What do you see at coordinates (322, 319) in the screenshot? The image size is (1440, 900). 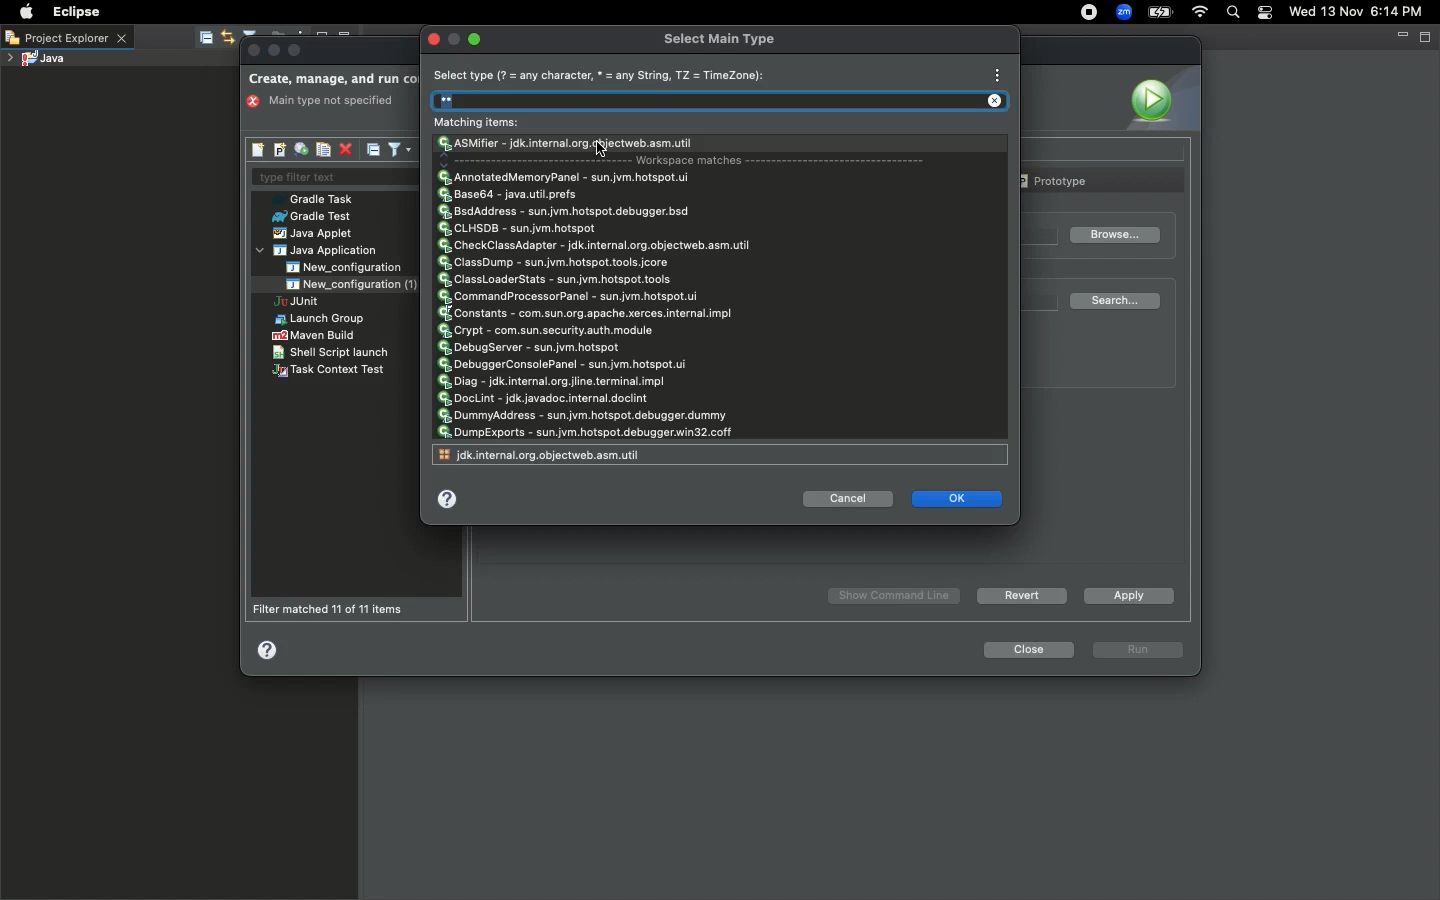 I see `Launch group` at bounding box center [322, 319].